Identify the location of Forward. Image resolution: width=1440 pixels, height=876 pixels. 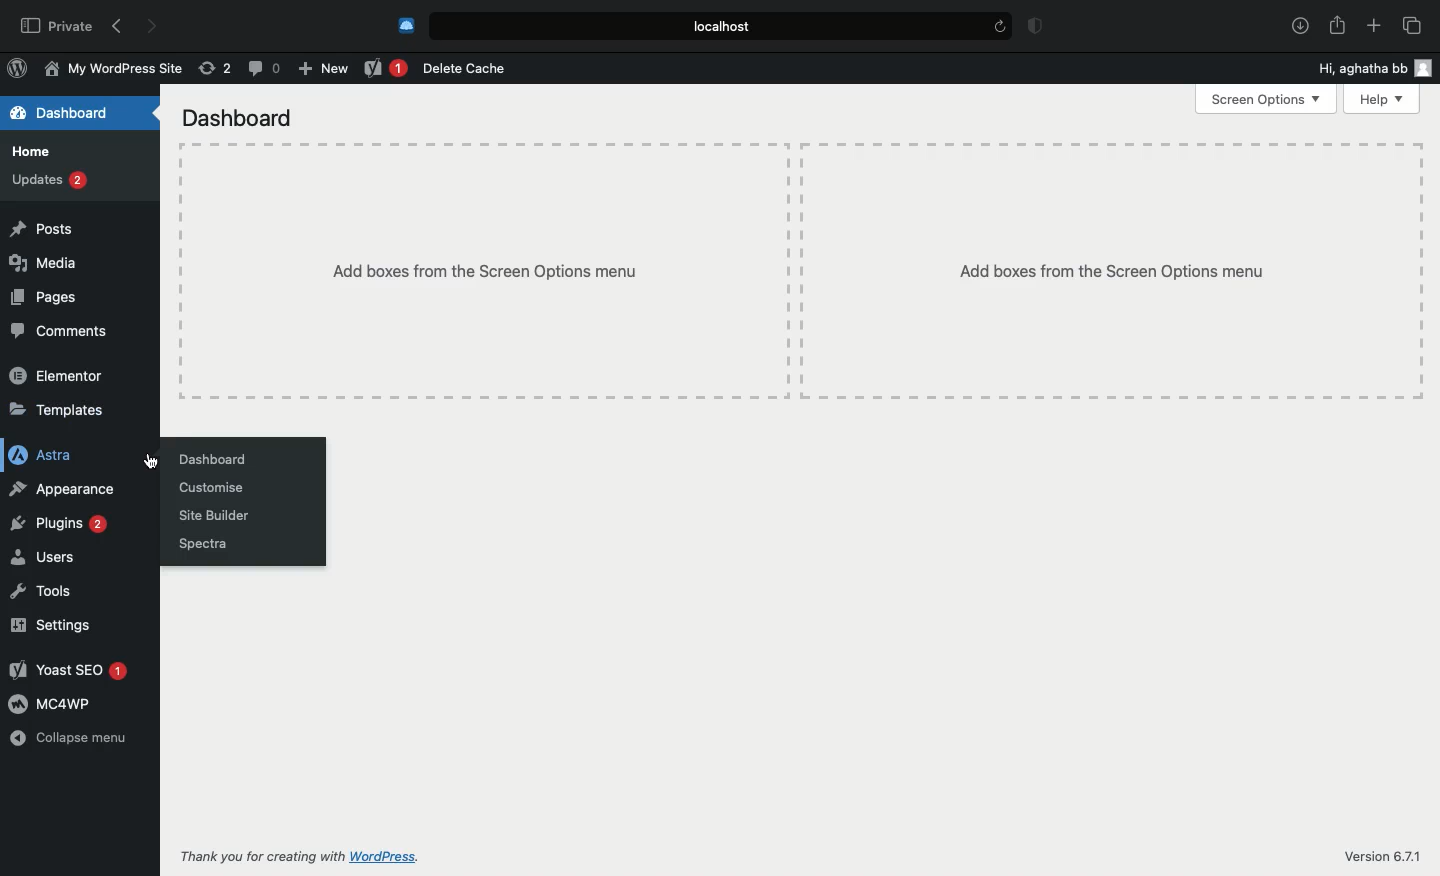
(155, 26).